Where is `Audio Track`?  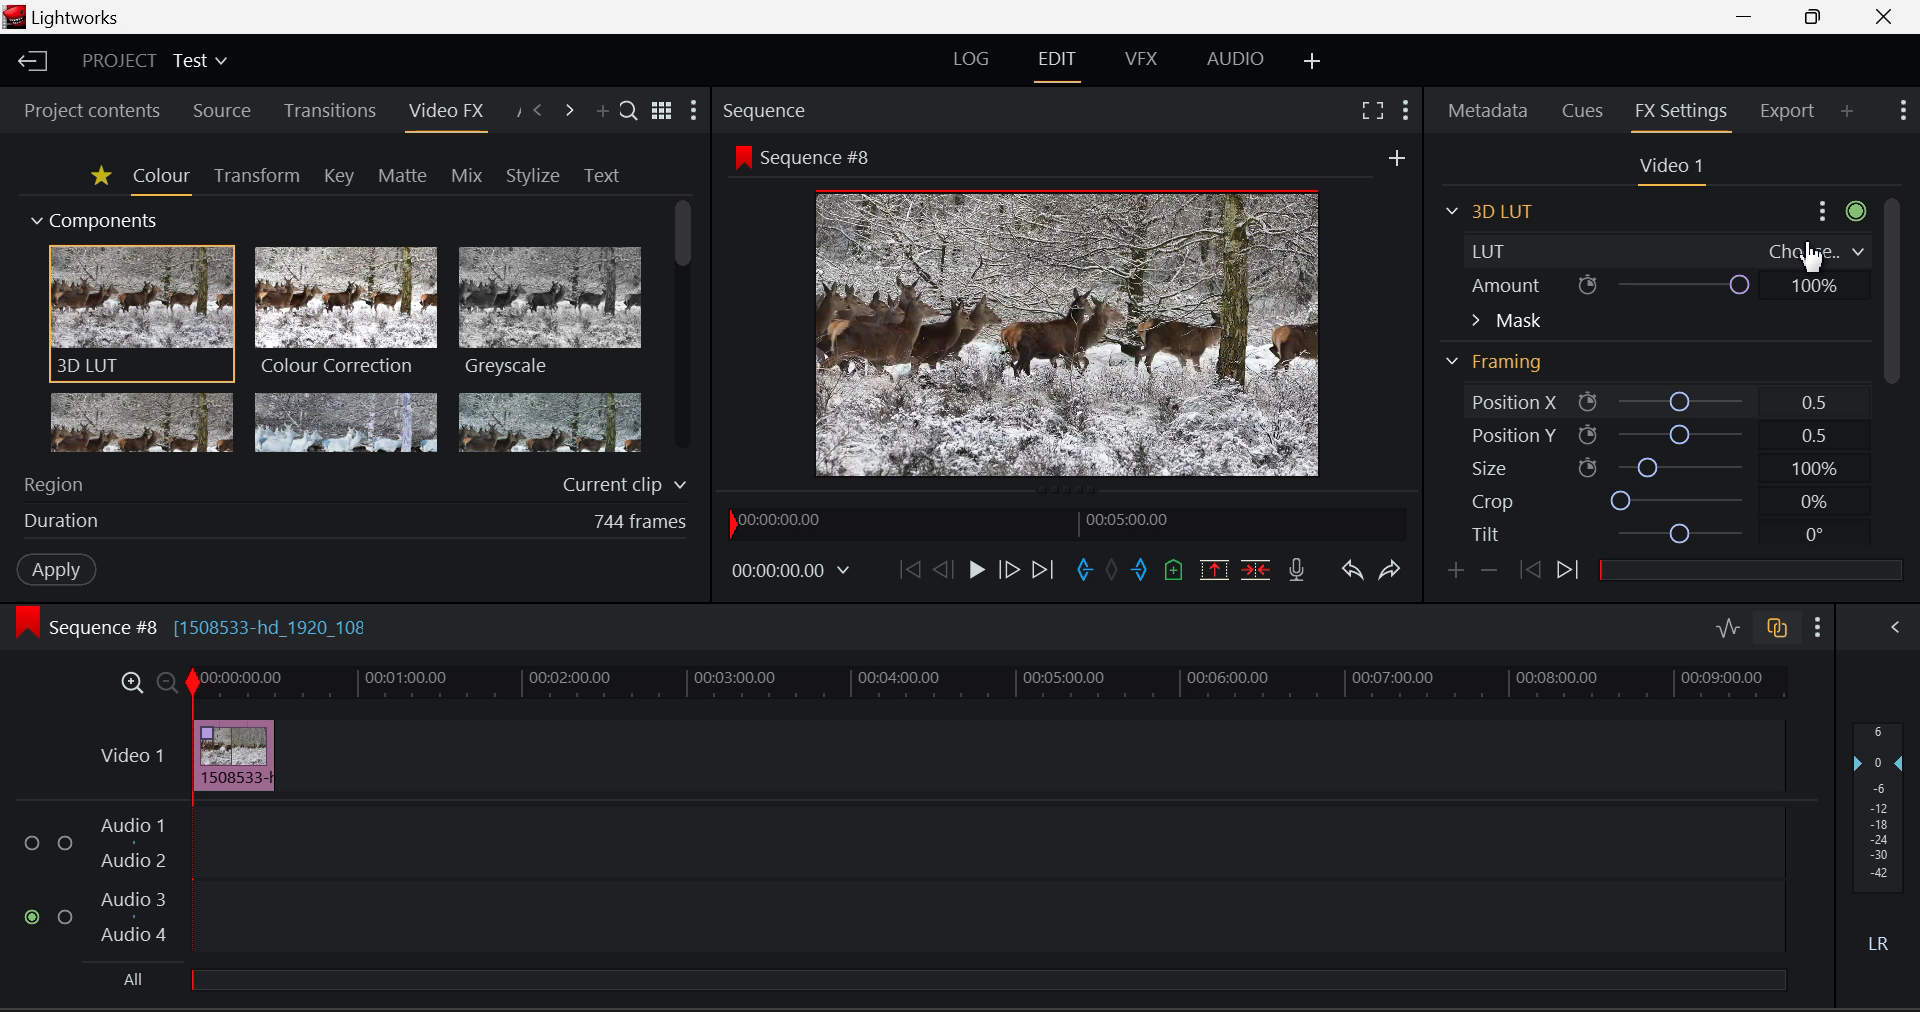 Audio Track is located at coordinates (989, 914).